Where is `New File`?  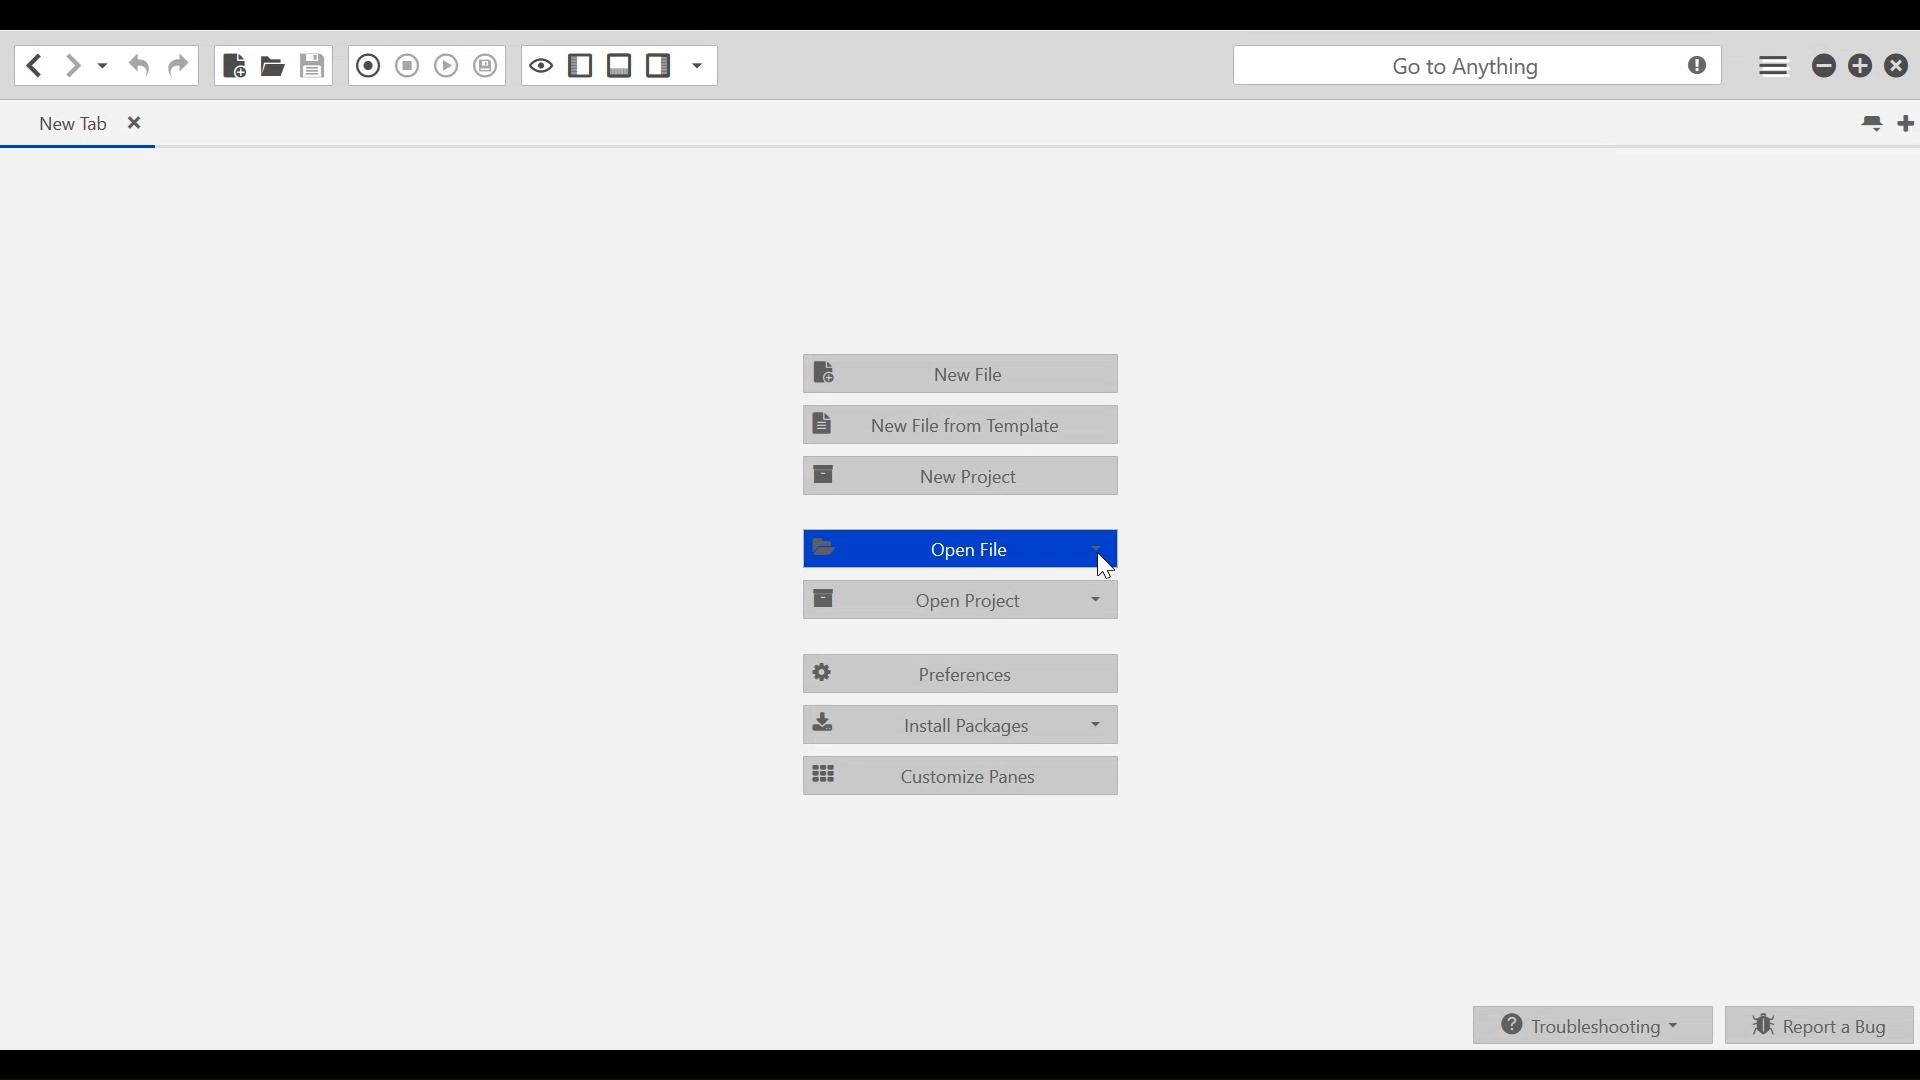
New File is located at coordinates (959, 372).